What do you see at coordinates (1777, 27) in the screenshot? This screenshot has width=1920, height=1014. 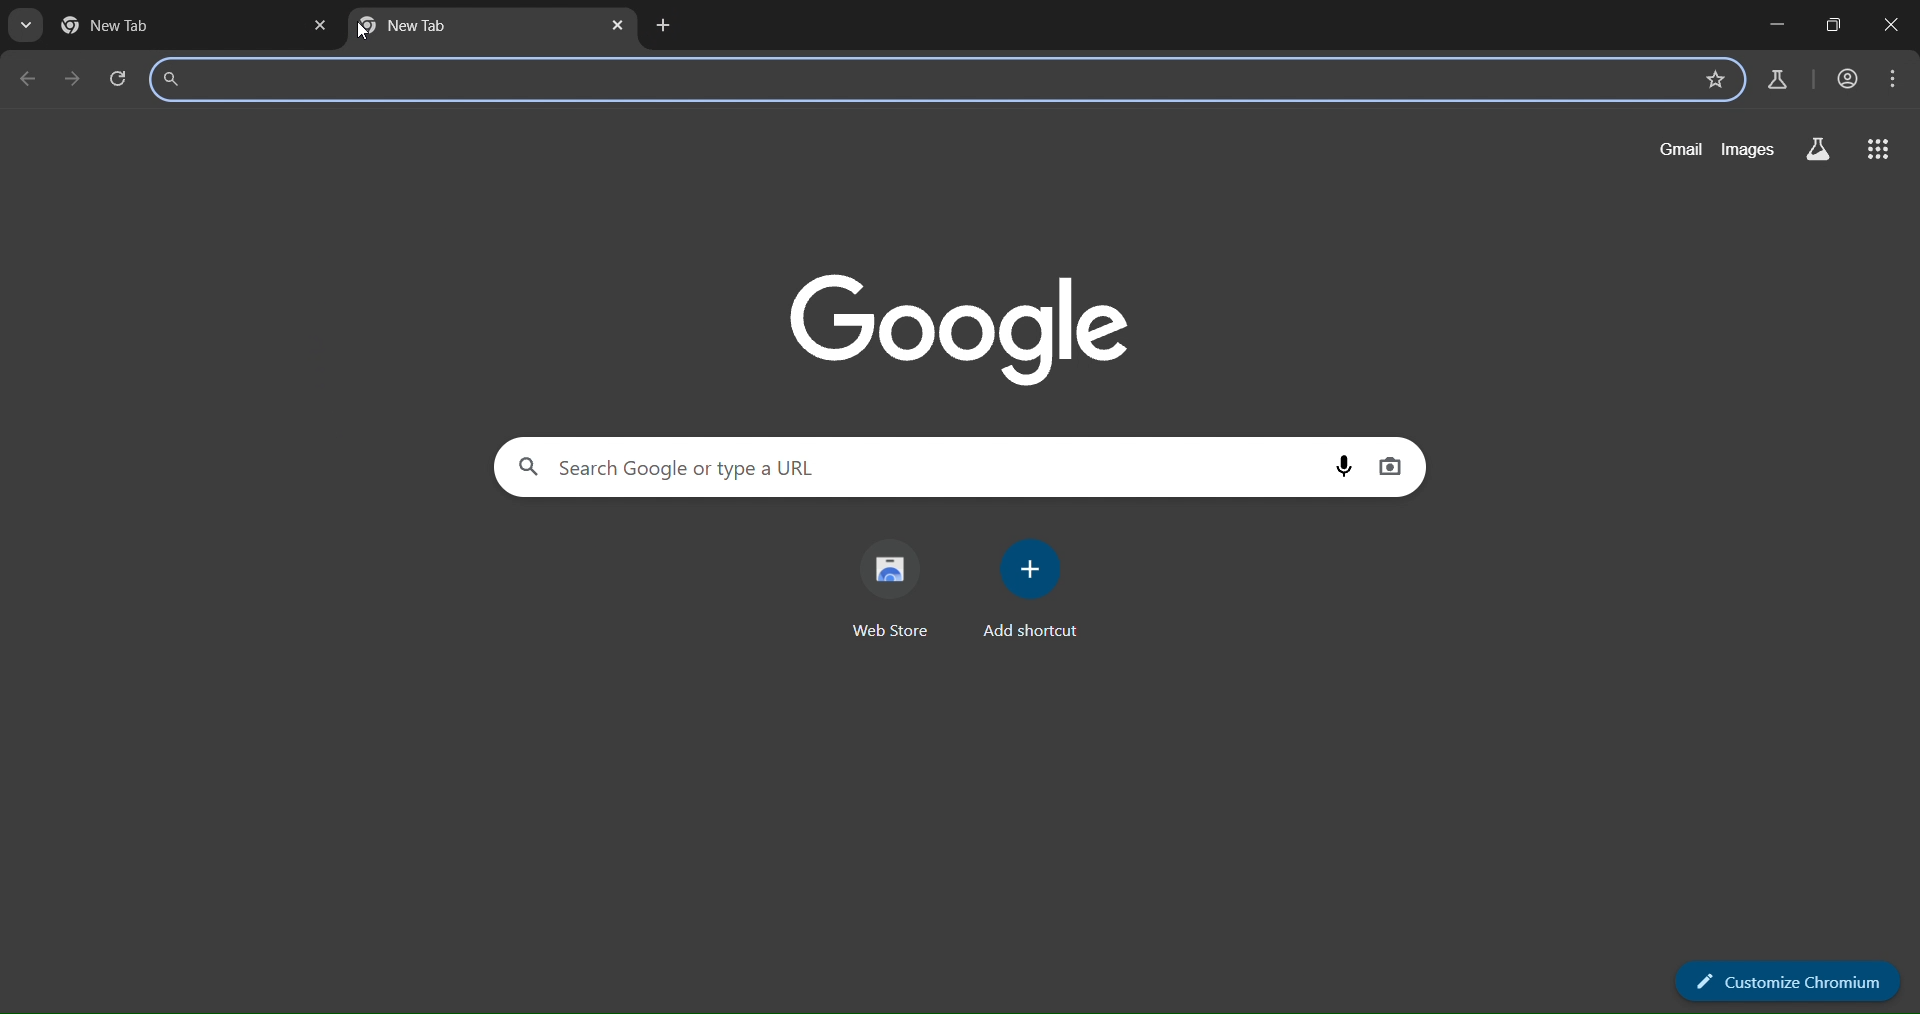 I see `minimize` at bounding box center [1777, 27].